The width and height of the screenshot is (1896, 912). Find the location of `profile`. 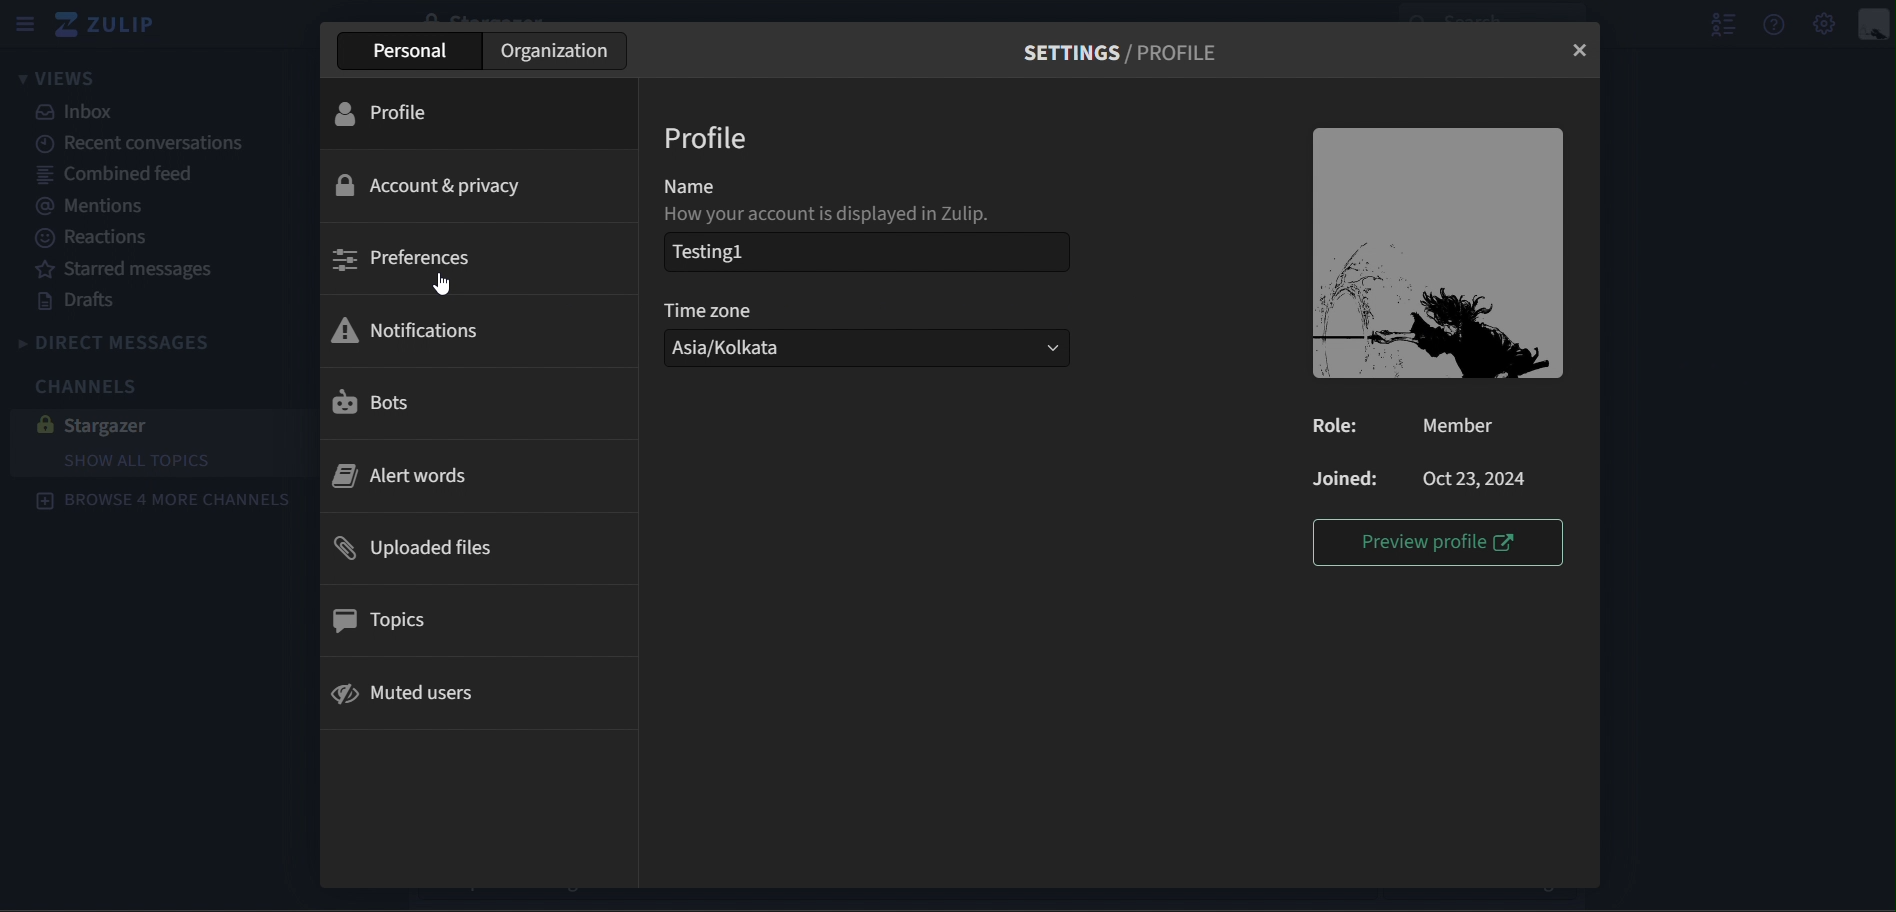

profile is located at coordinates (397, 115).